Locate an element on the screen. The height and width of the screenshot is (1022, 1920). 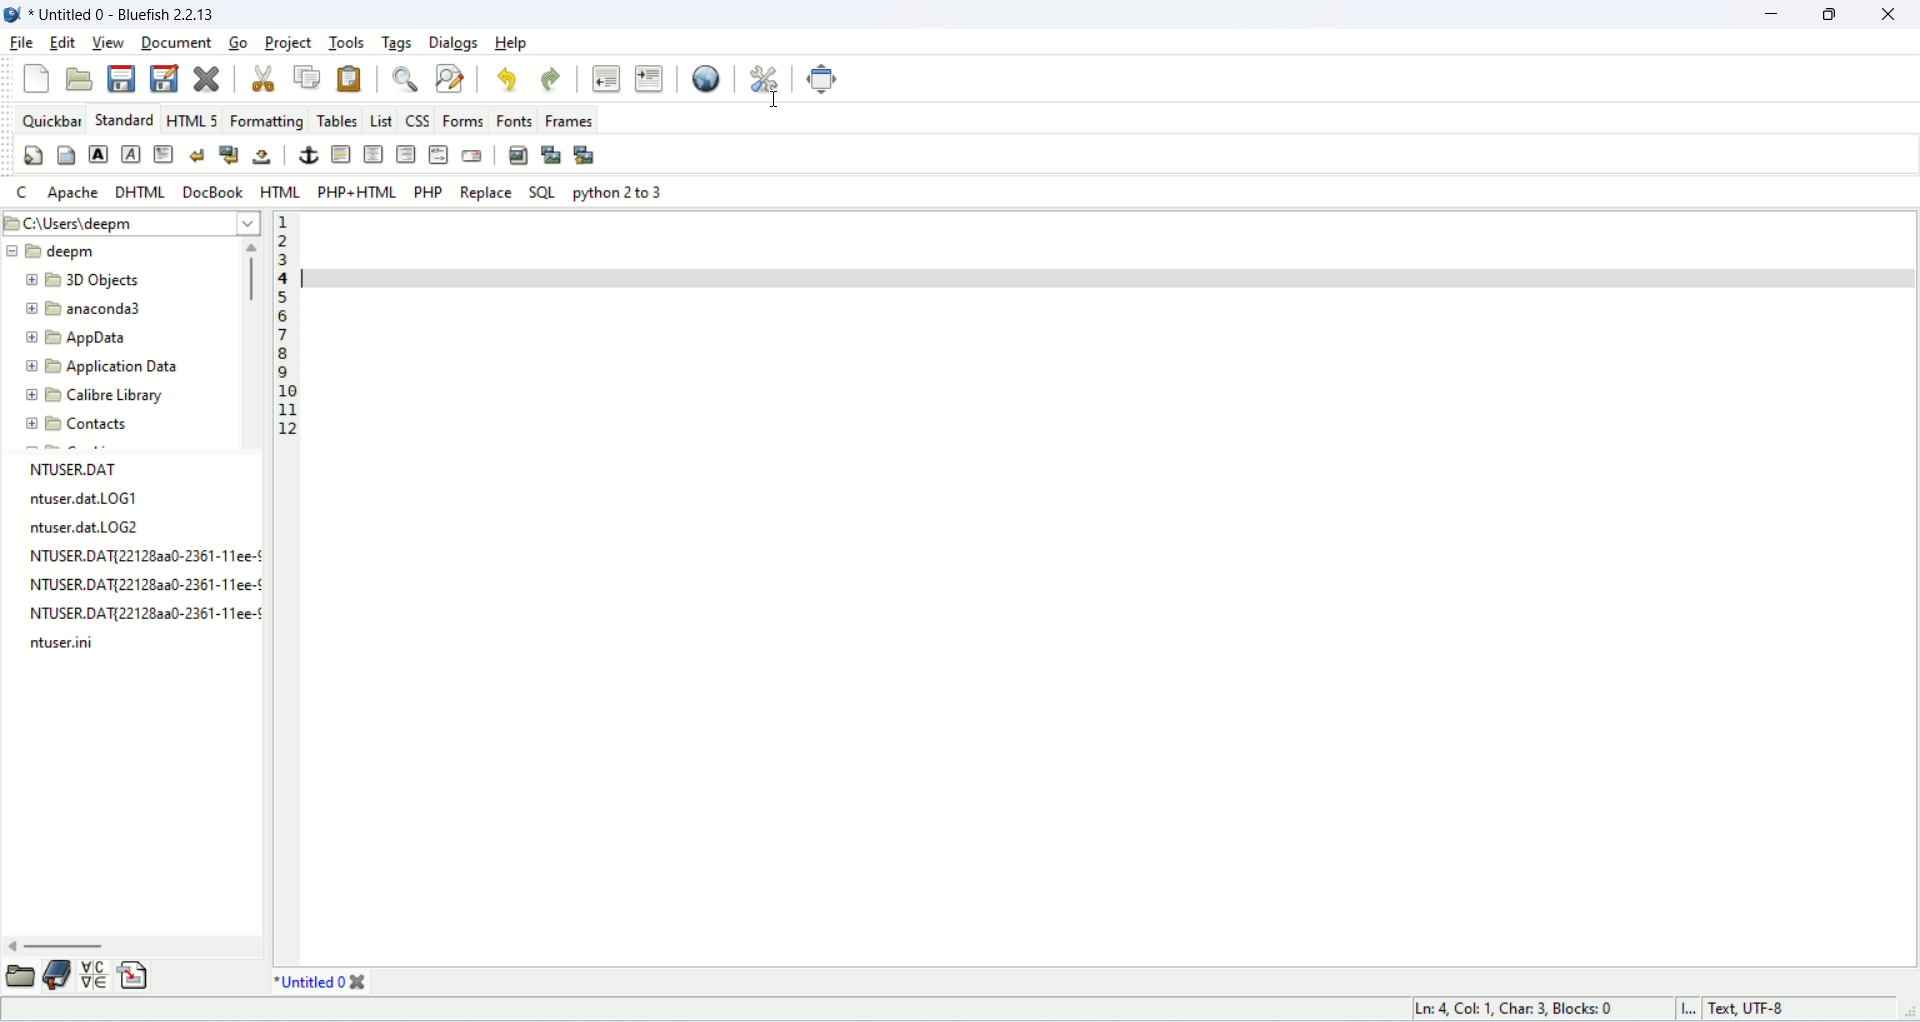
insert special character is located at coordinates (93, 977).